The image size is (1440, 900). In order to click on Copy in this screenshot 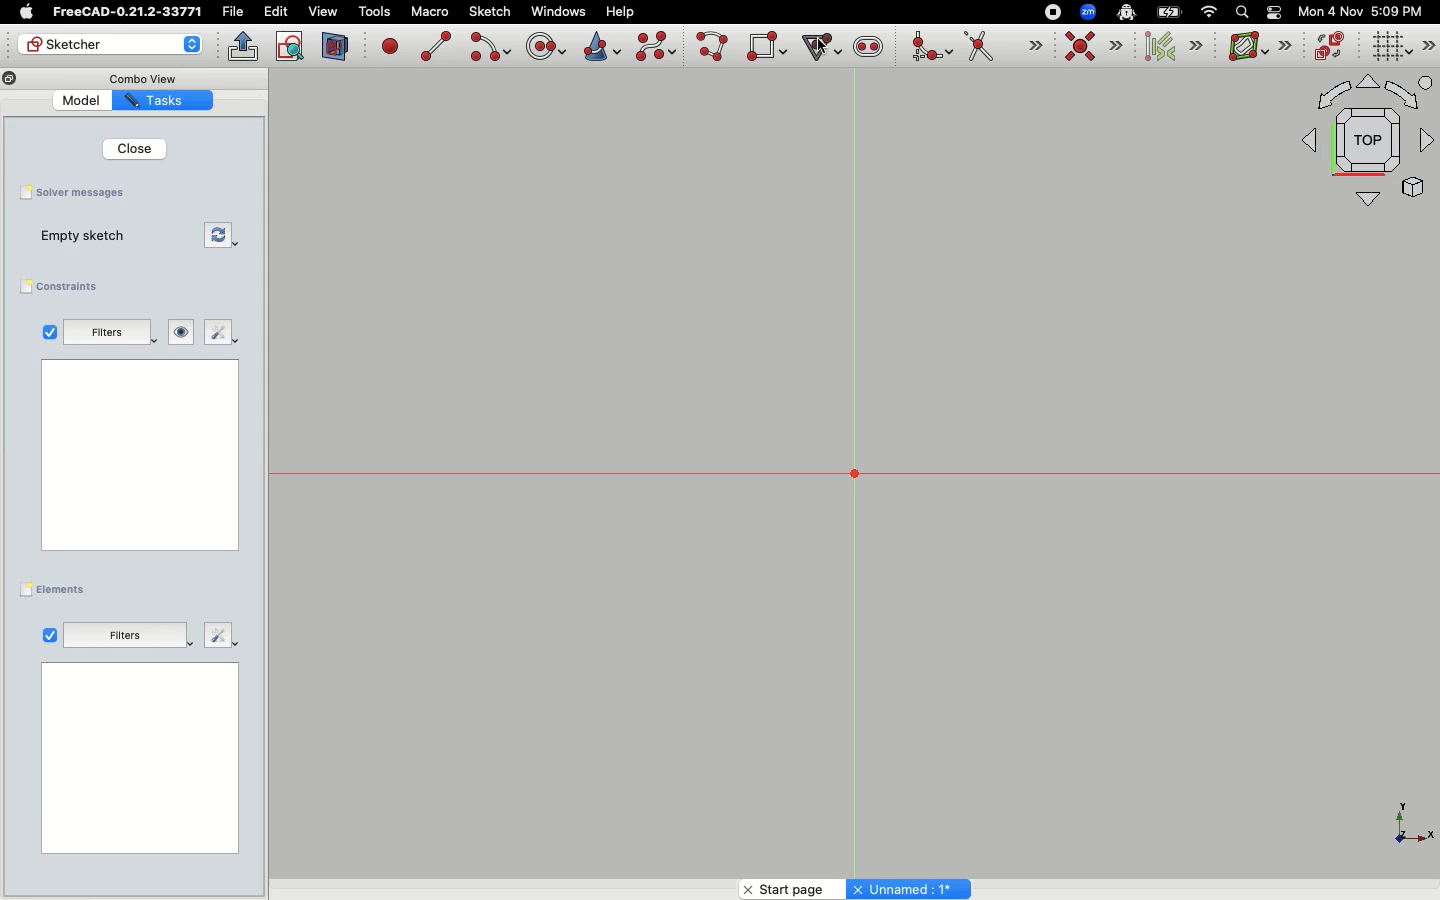, I will do `click(14, 86)`.